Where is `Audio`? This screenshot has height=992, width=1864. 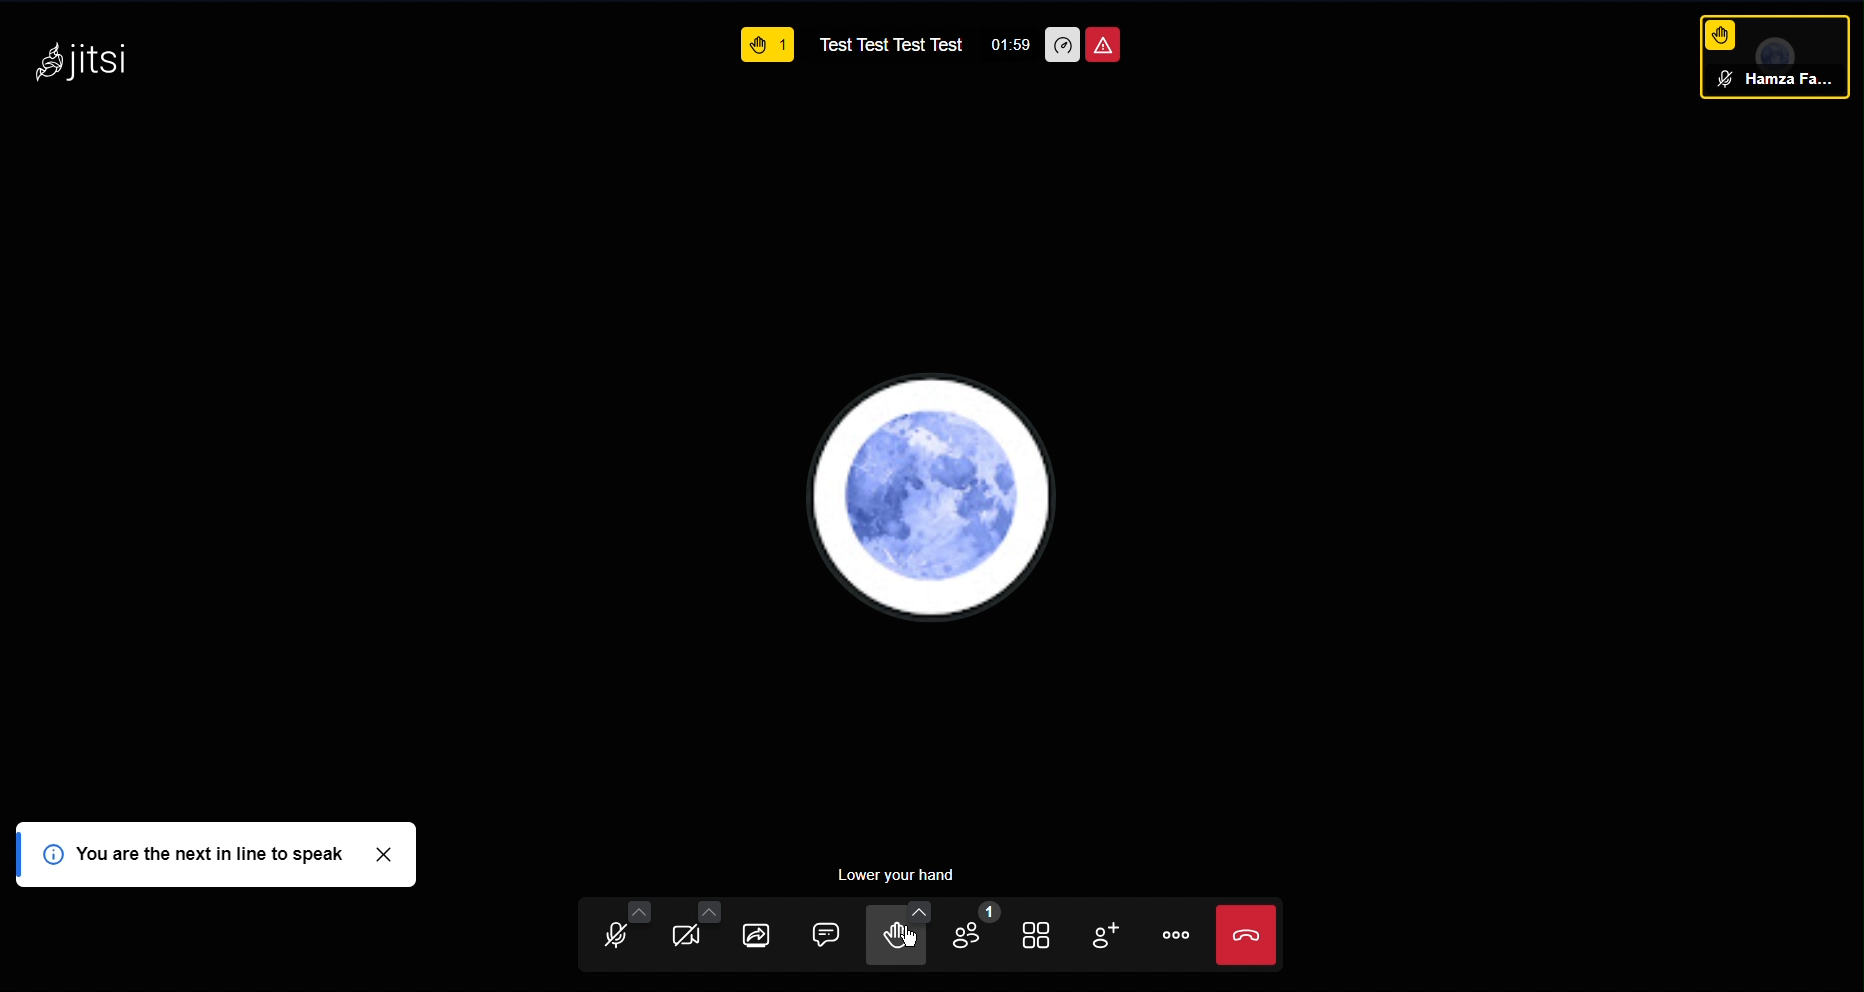 Audio is located at coordinates (614, 933).